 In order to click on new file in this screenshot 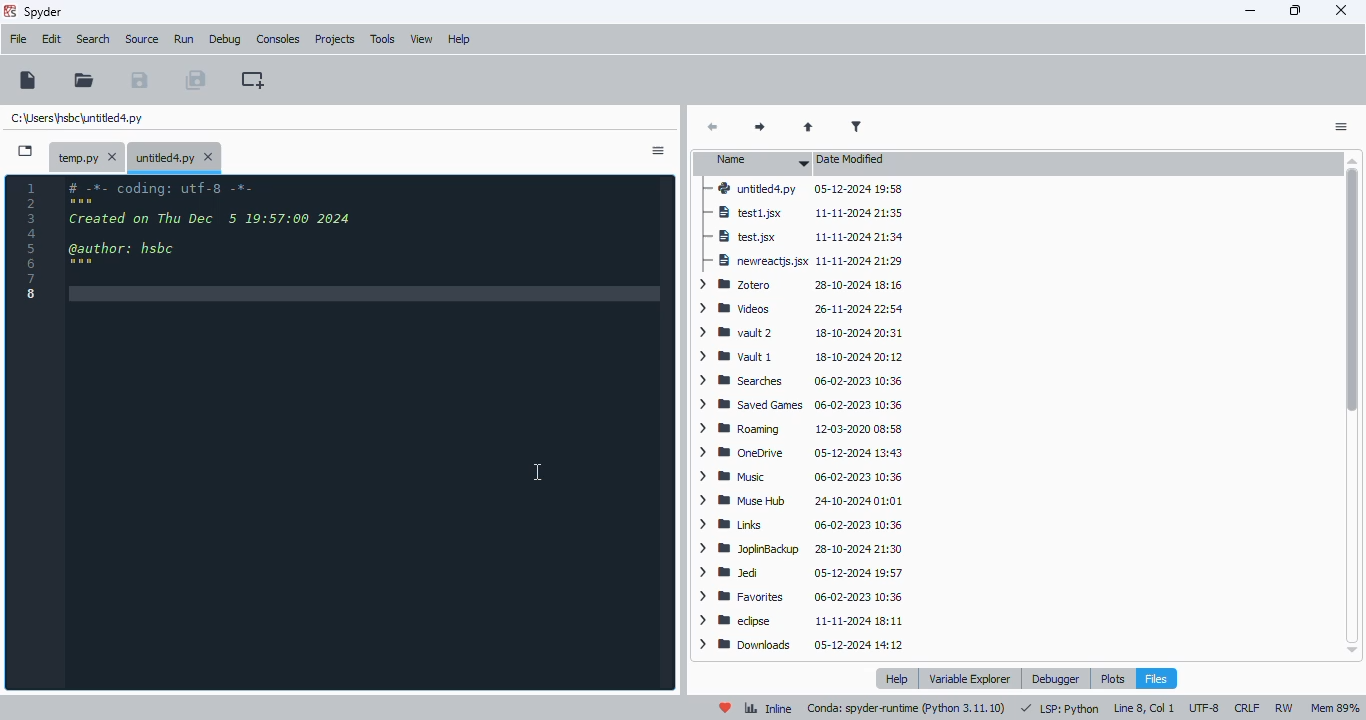, I will do `click(28, 80)`.